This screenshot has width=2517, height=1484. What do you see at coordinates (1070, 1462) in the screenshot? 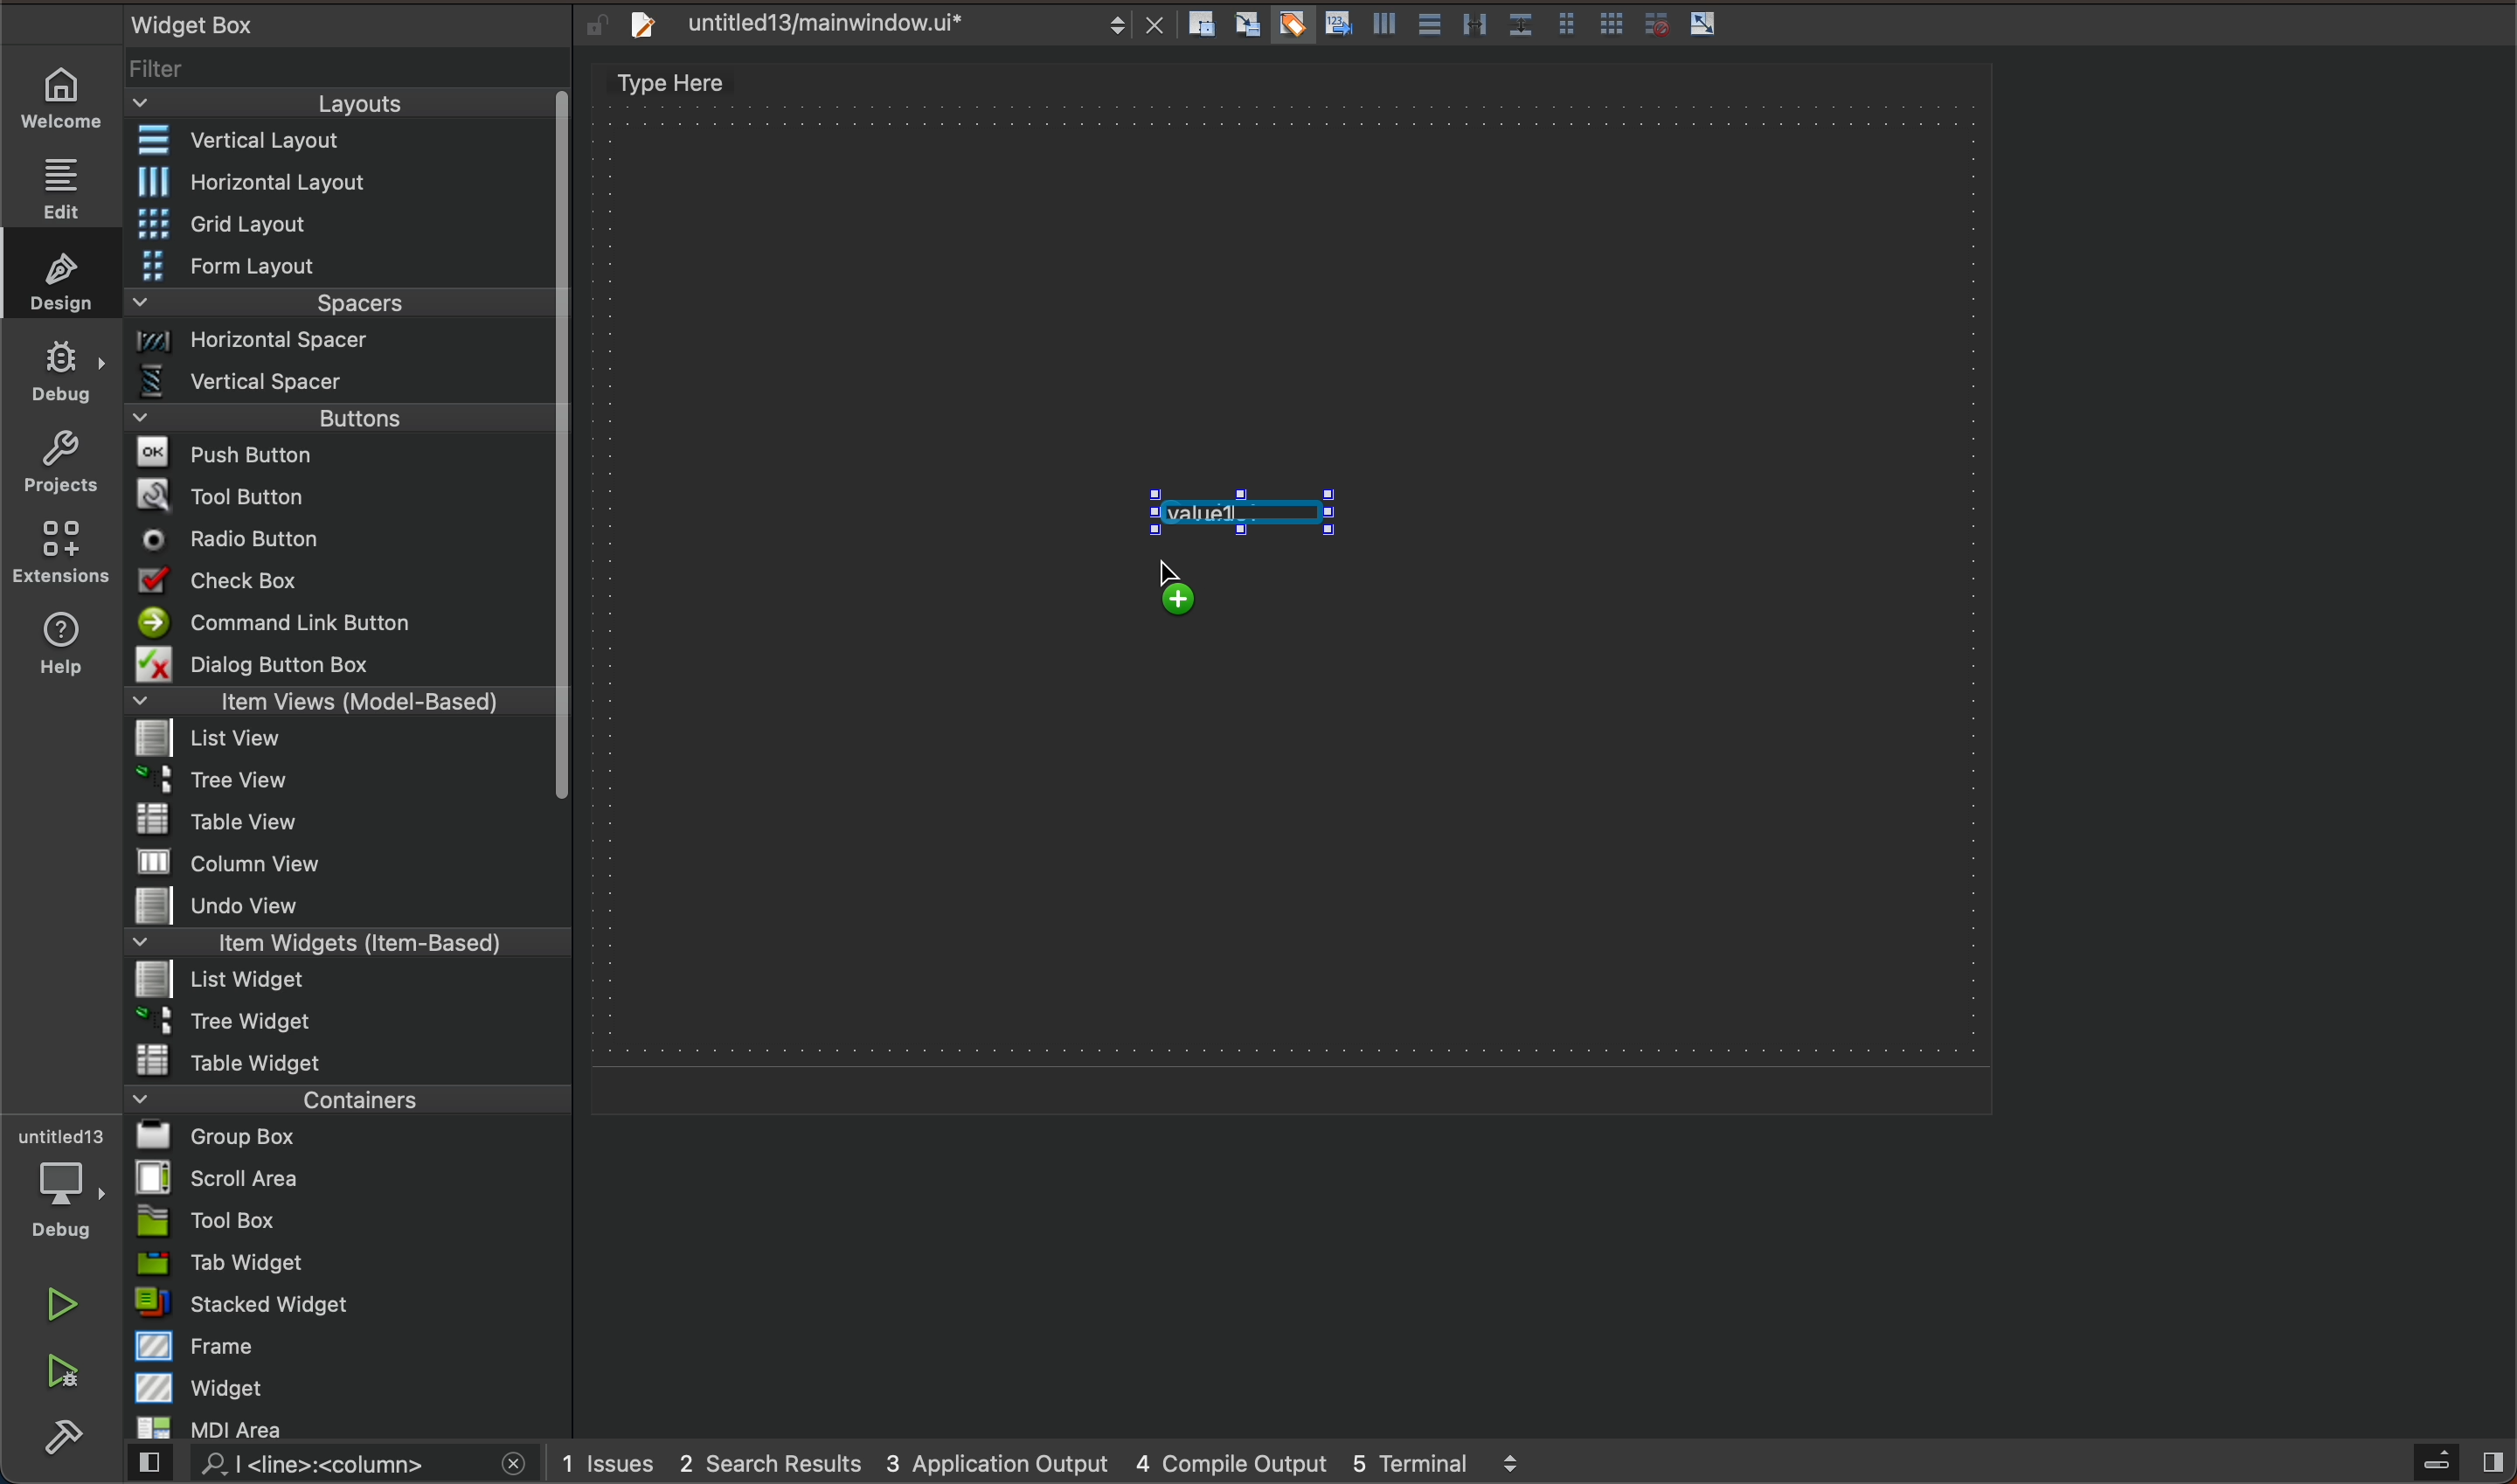
I see `logs` at bounding box center [1070, 1462].